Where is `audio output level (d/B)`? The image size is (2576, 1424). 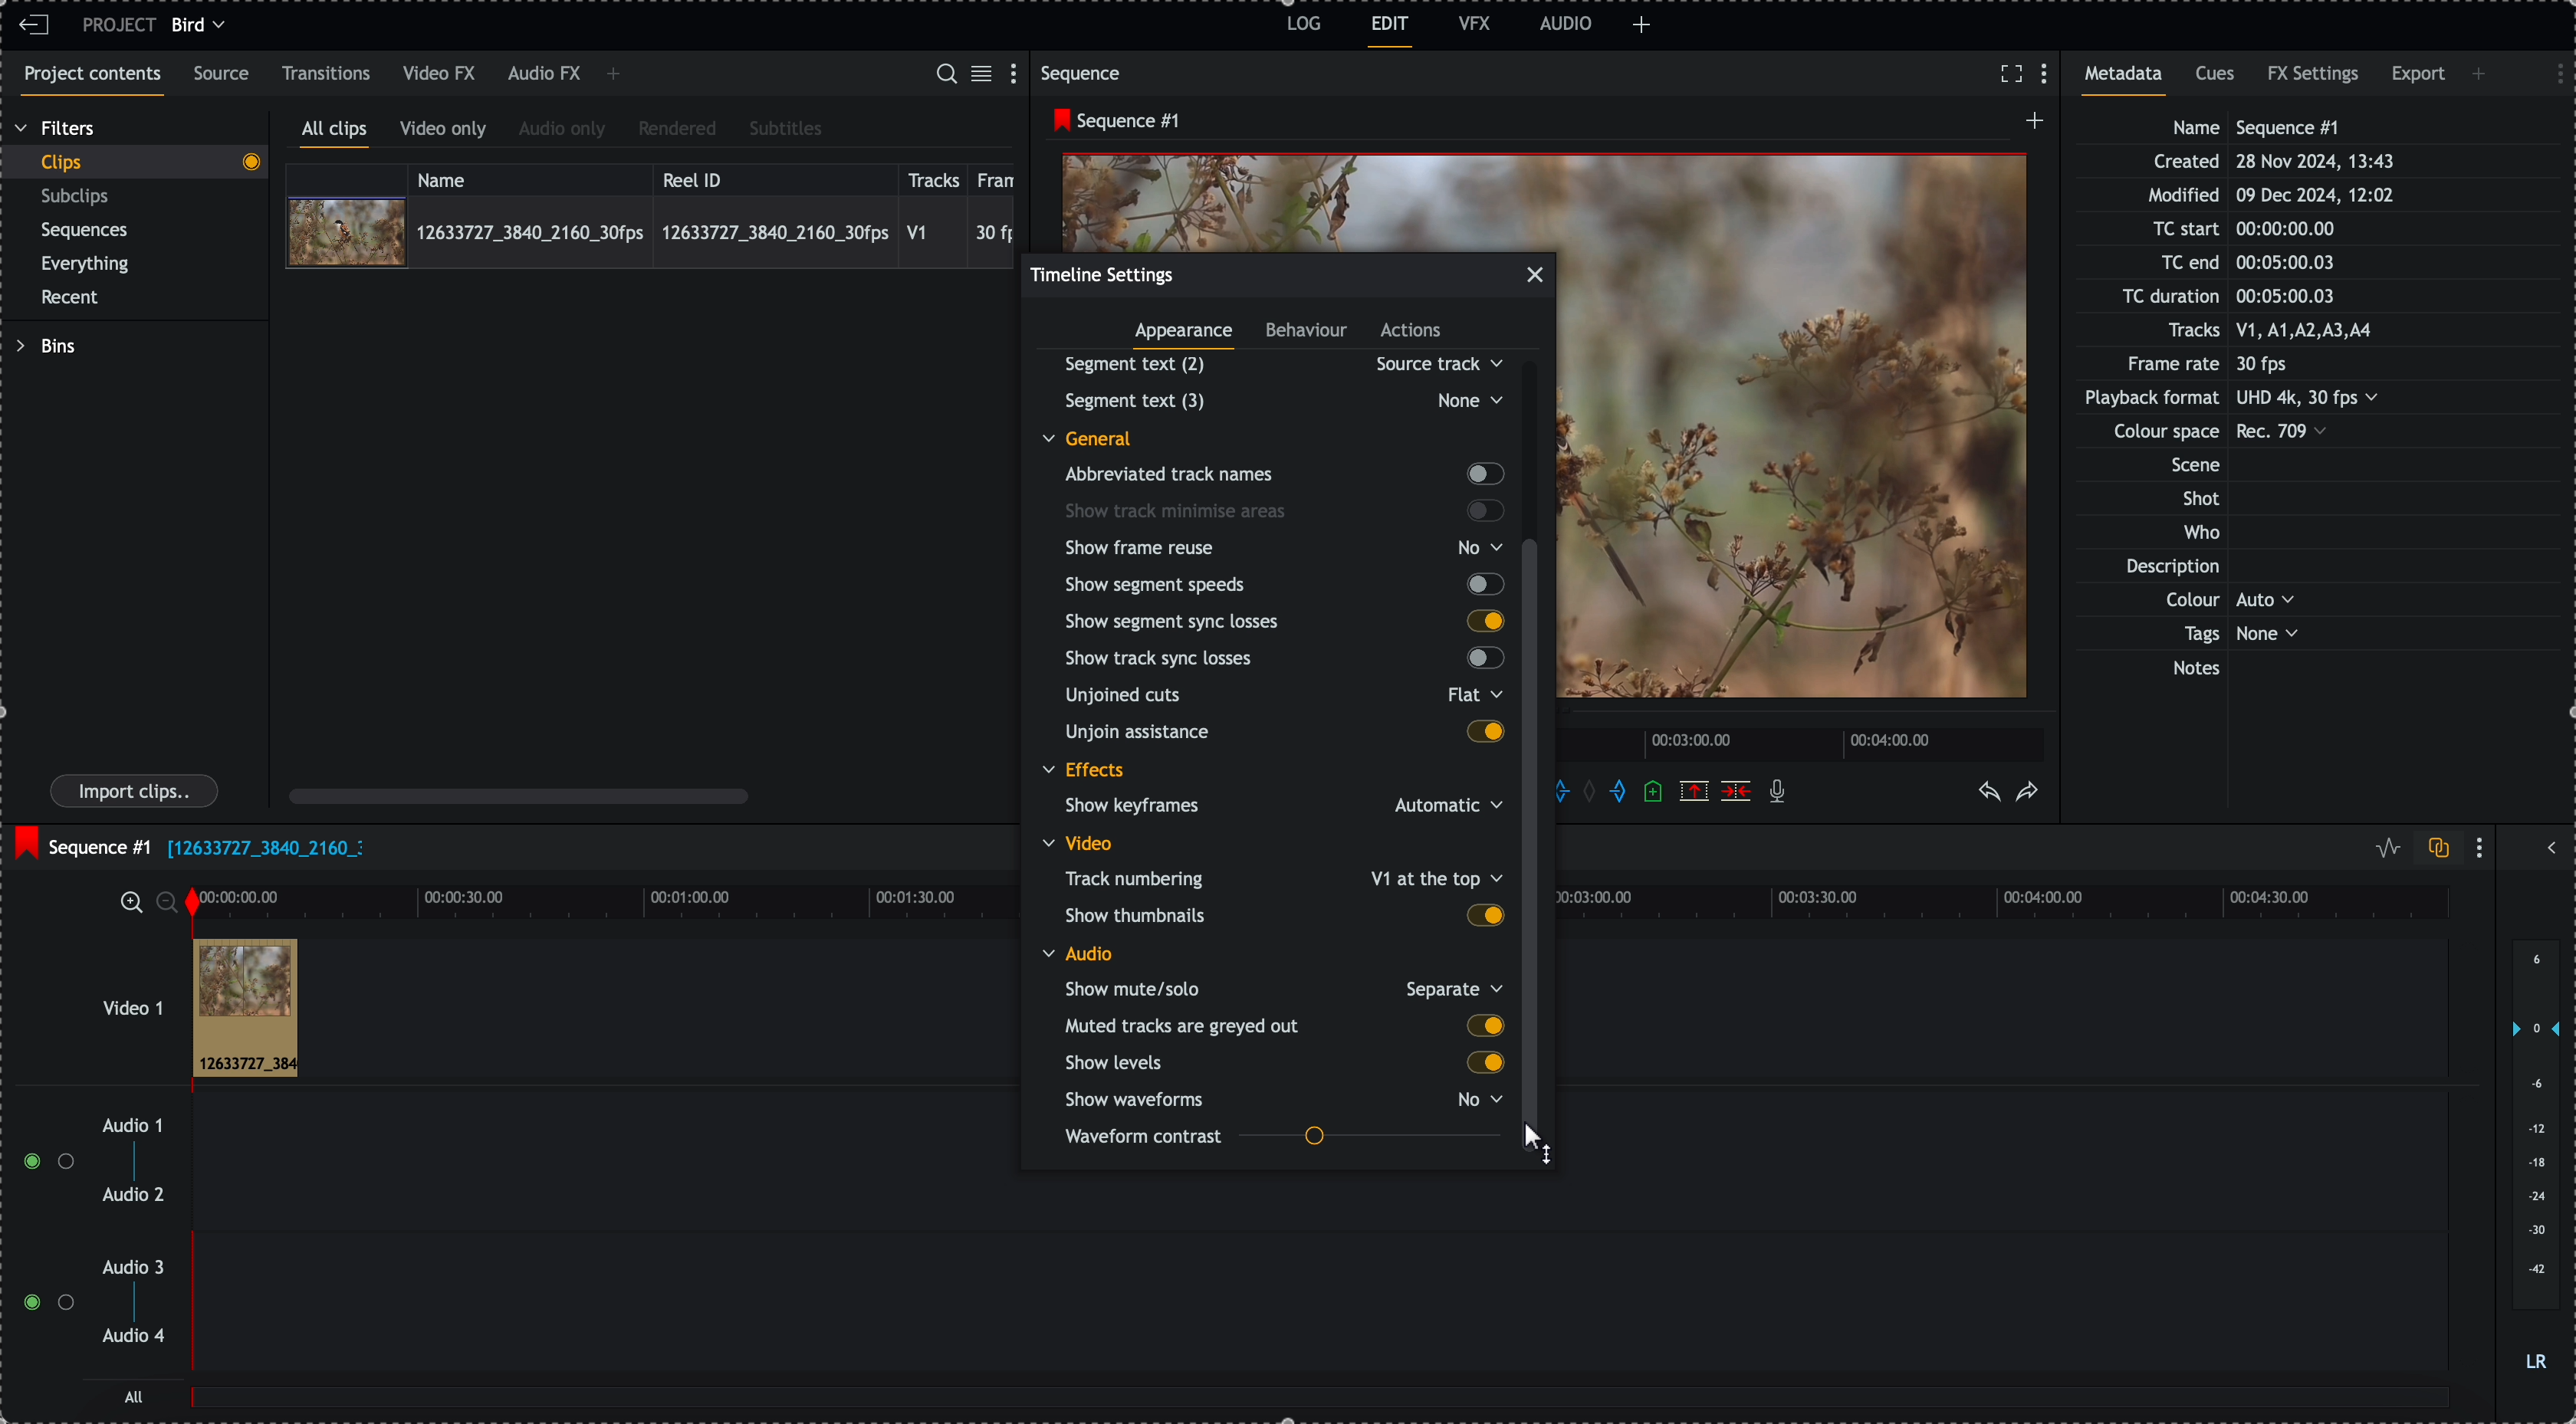
audio output level (d/B) is located at coordinates (2534, 1157).